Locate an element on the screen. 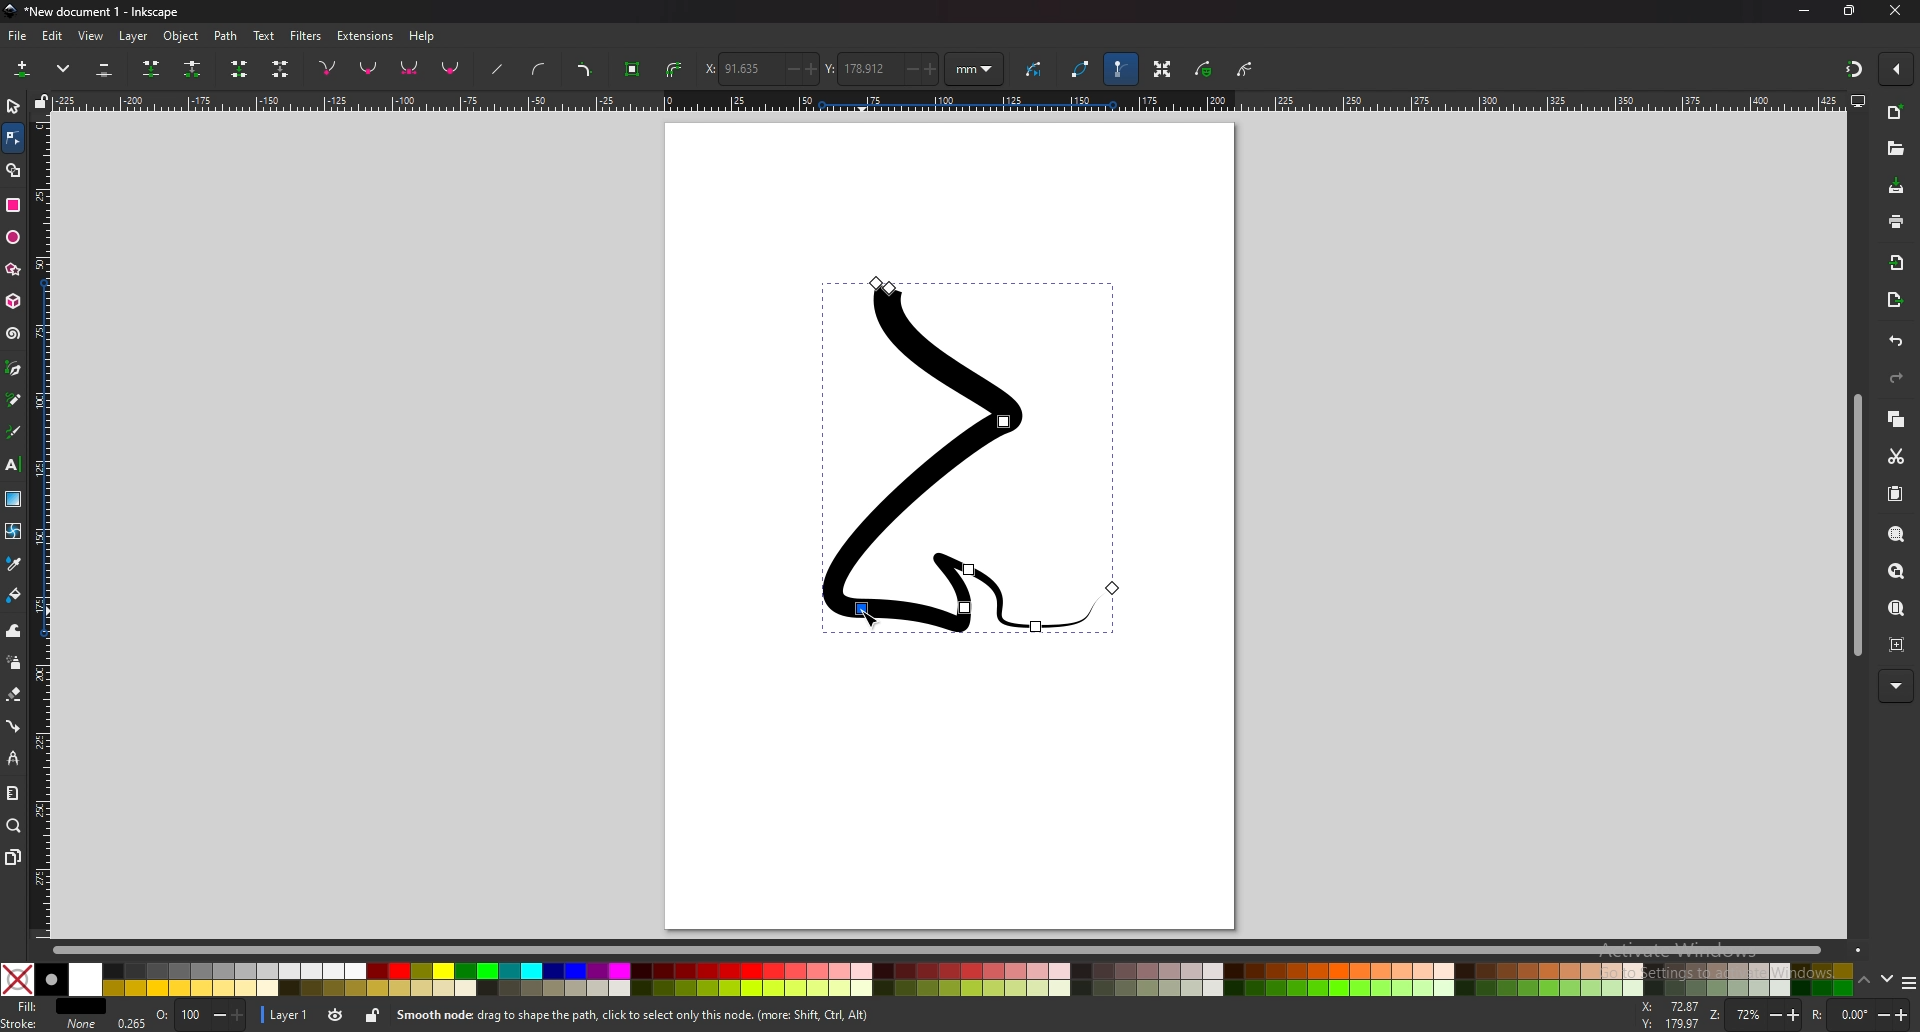 This screenshot has height=1032, width=1920. close is located at coordinates (1895, 11).